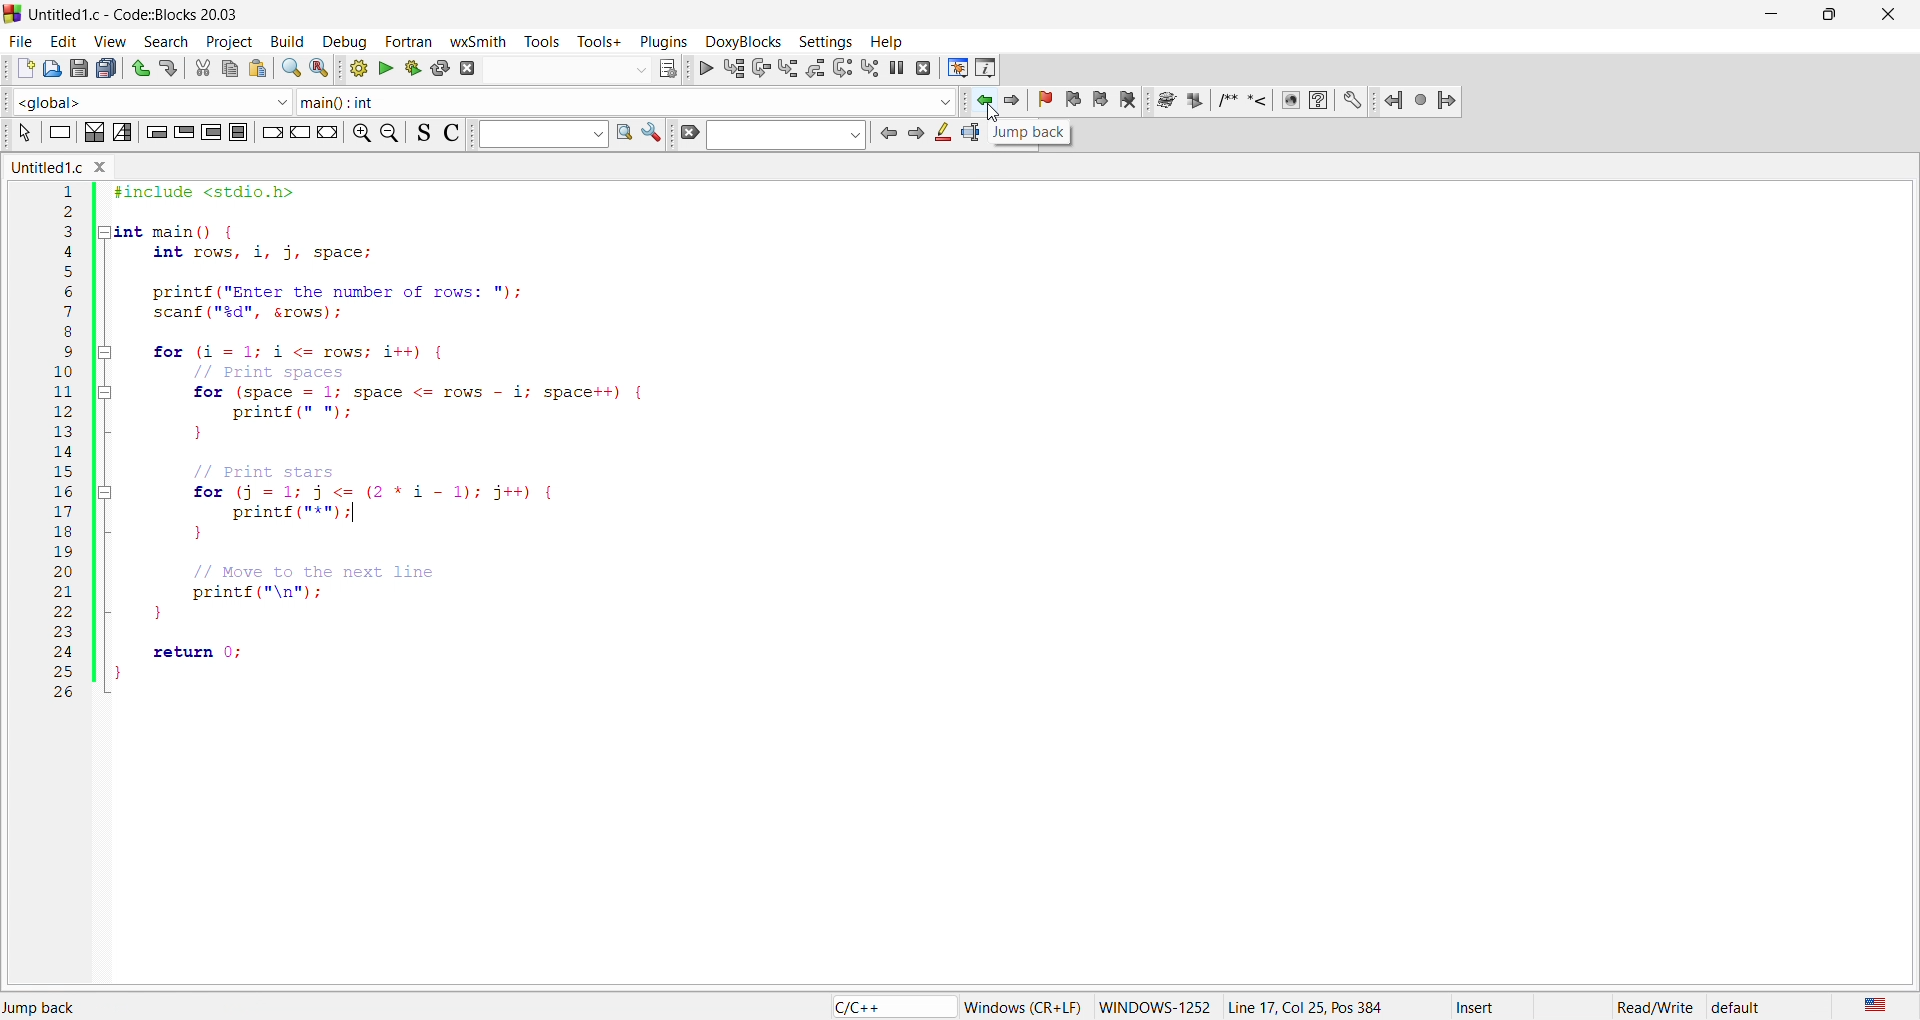 This screenshot has height=1020, width=1920. I want to click on title bar - Untitled1.c-Code::Blocks 20.03, so click(869, 13).